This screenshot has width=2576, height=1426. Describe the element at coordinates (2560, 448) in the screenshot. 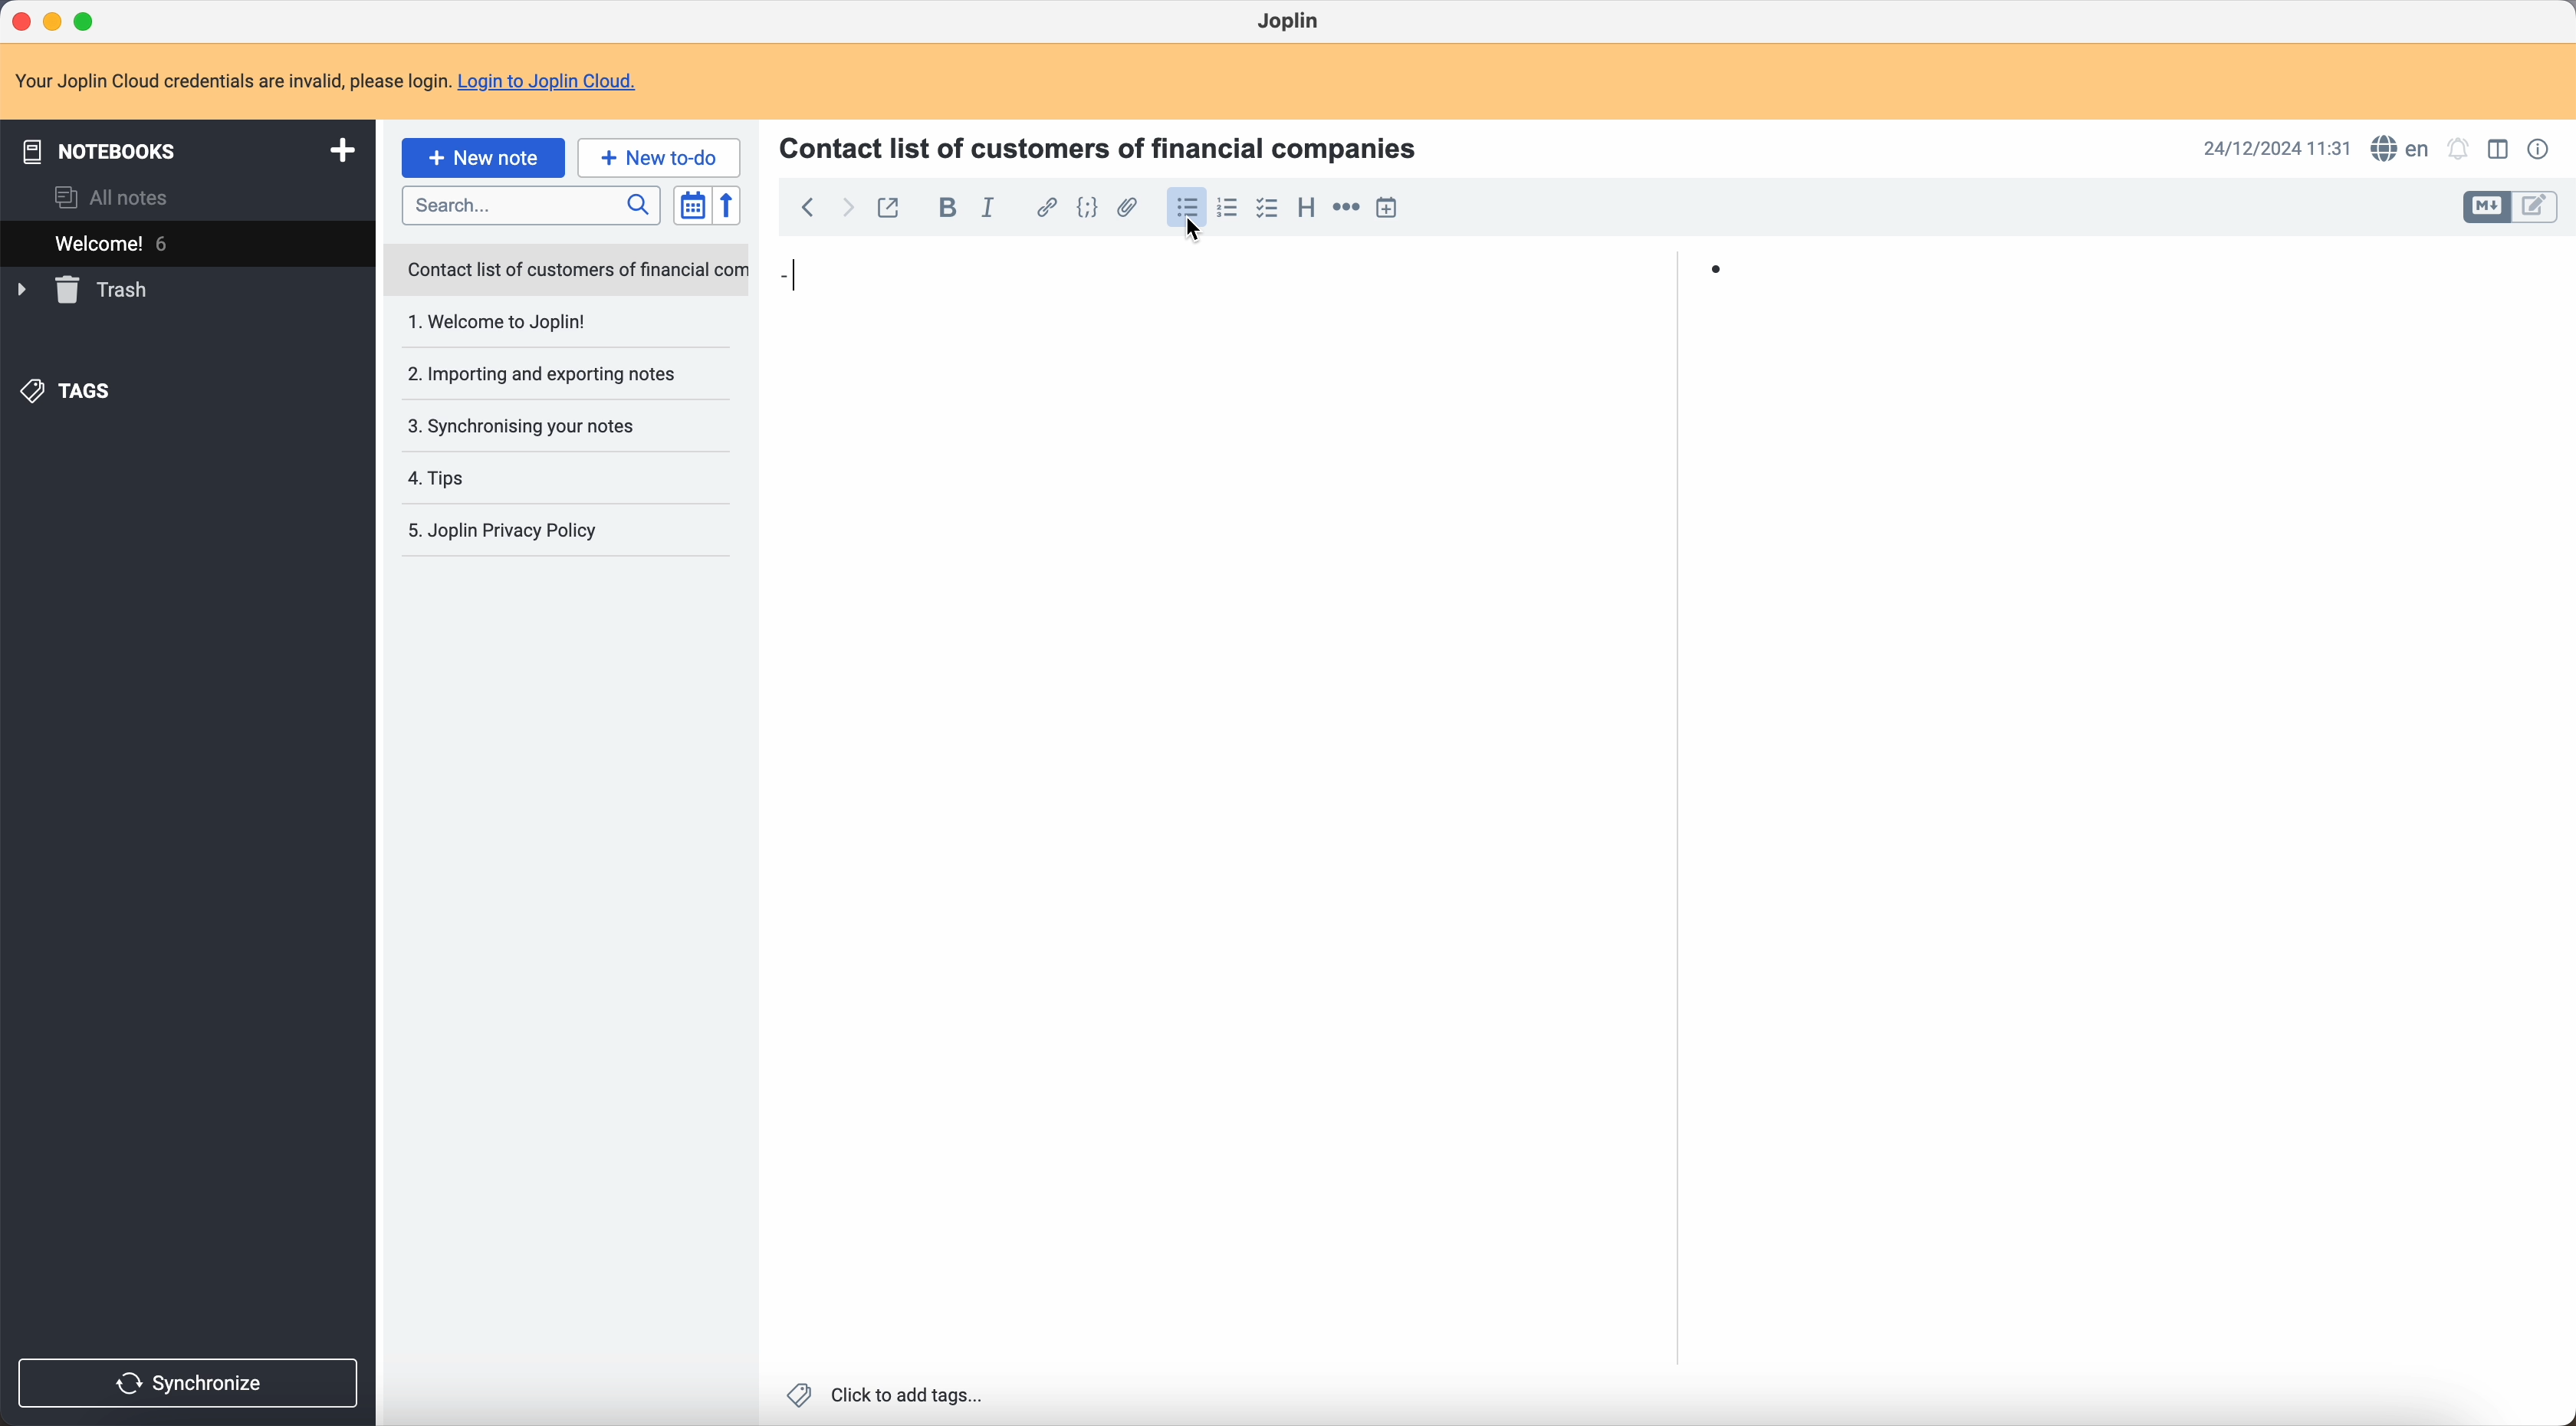

I see `scroll bar` at that location.